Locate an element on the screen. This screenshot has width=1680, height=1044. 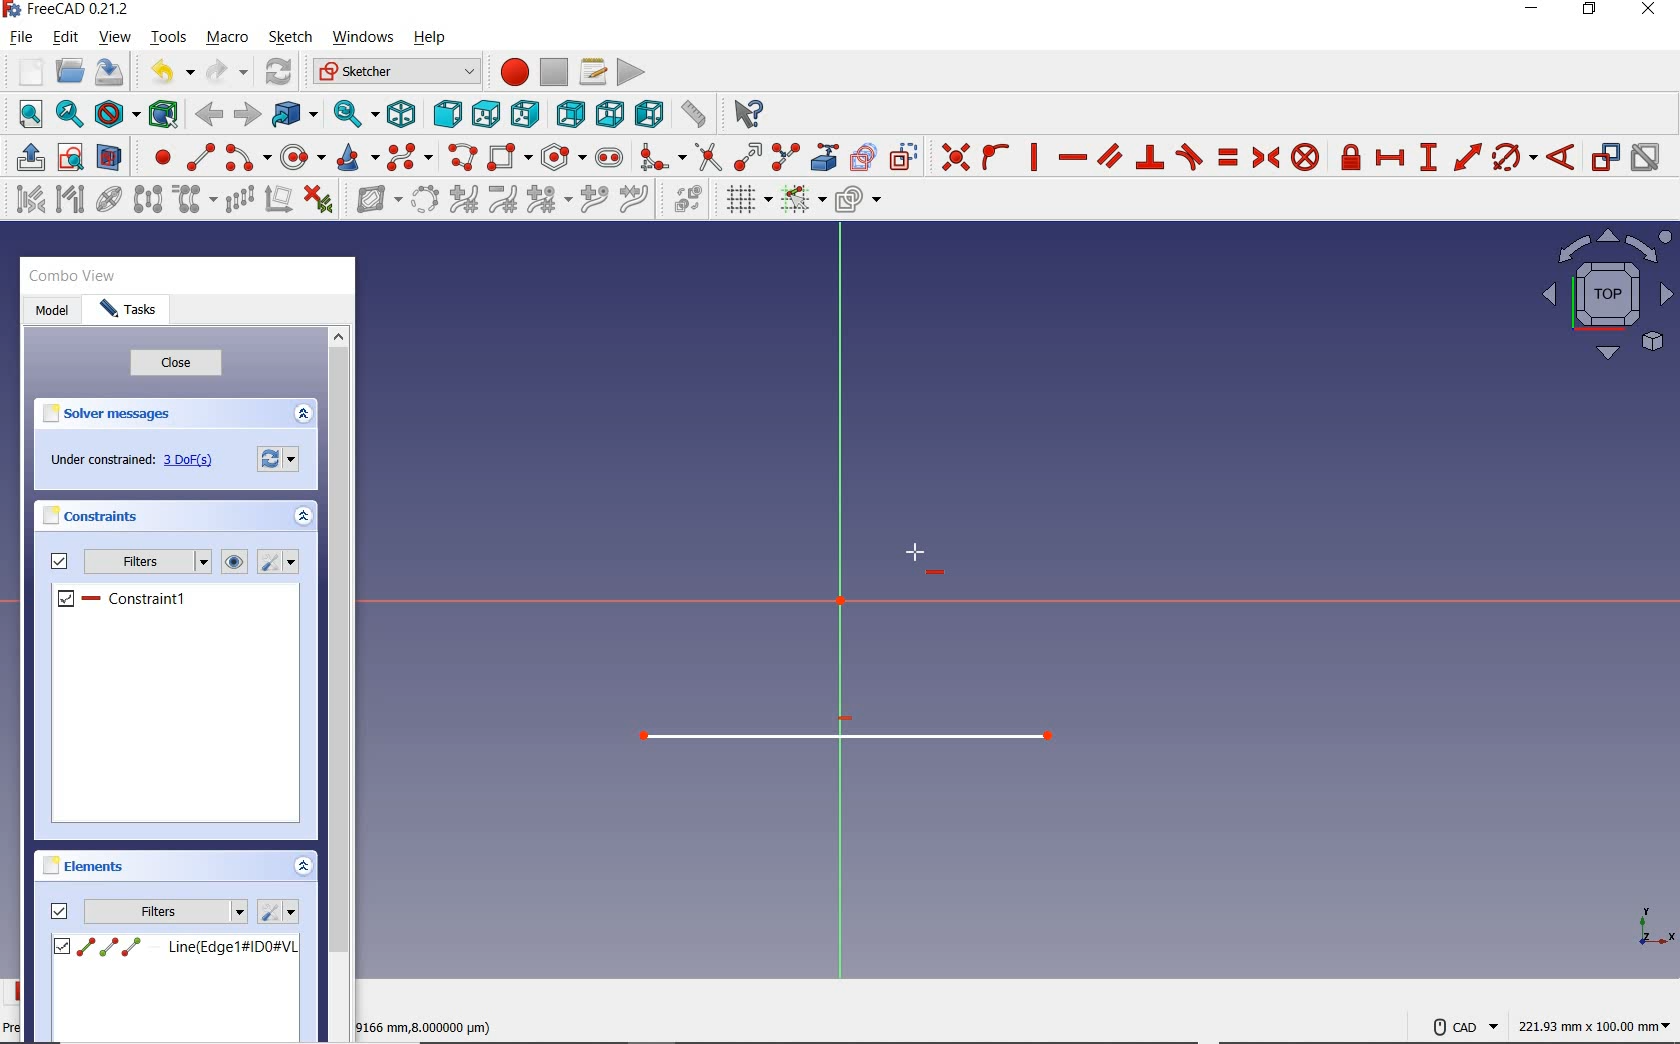
ACTIVATE/DEACTIVATE CONSTRAINT is located at coordinates (1645, 159).